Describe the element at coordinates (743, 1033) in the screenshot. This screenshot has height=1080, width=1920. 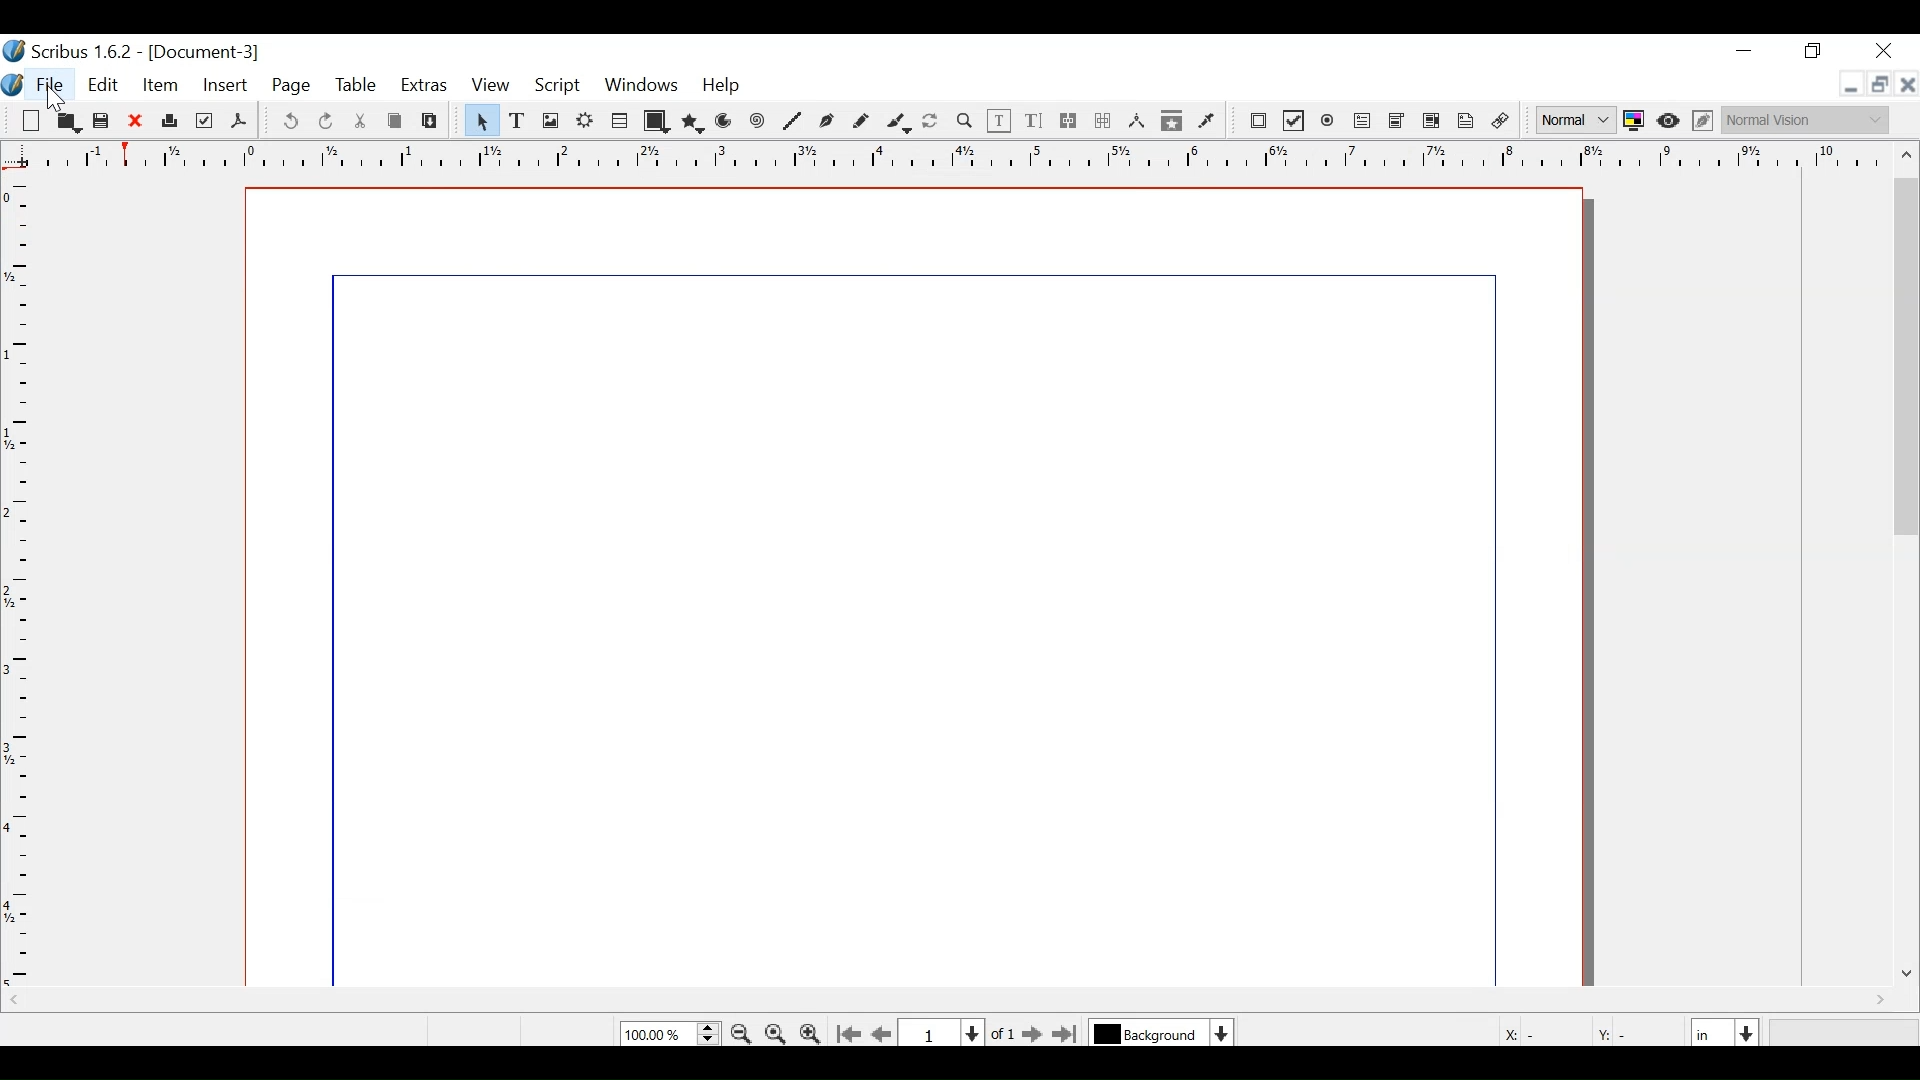
I see `Zoom out` at that location.